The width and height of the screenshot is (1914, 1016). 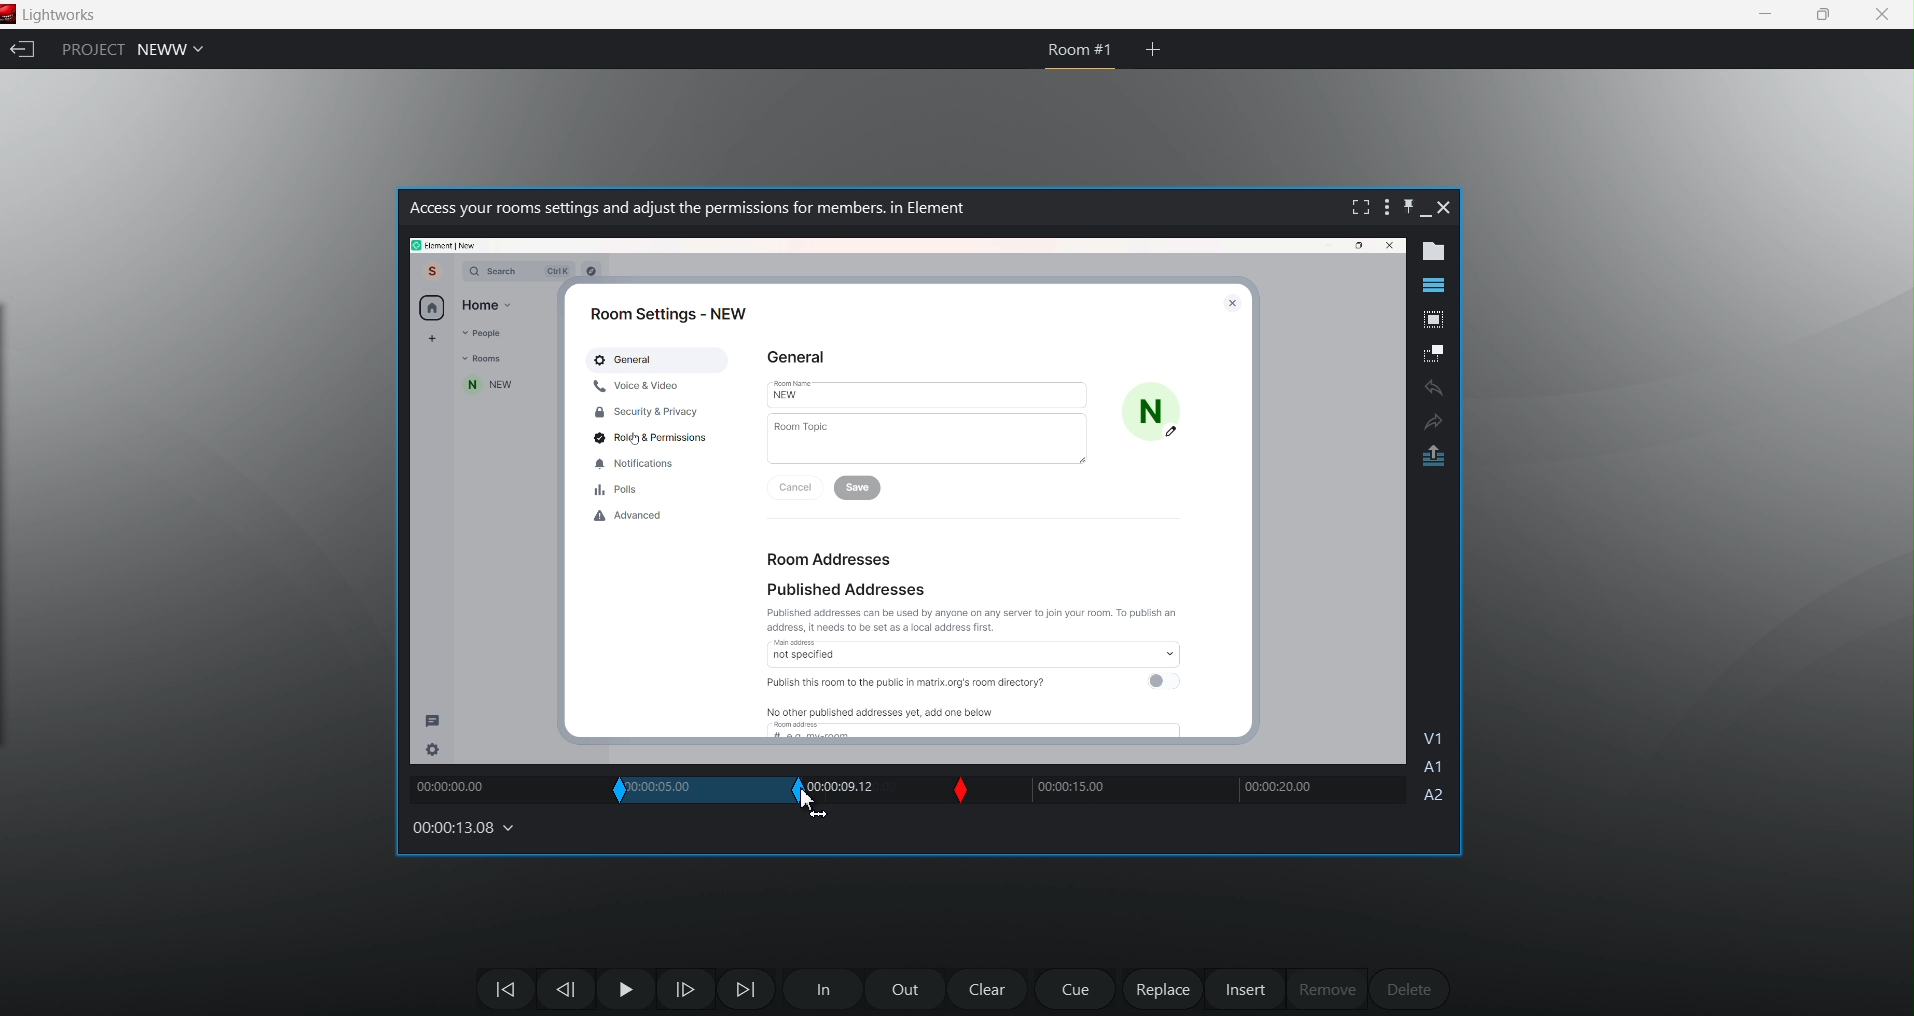 I want to click on New, so click(x=930, y=394).